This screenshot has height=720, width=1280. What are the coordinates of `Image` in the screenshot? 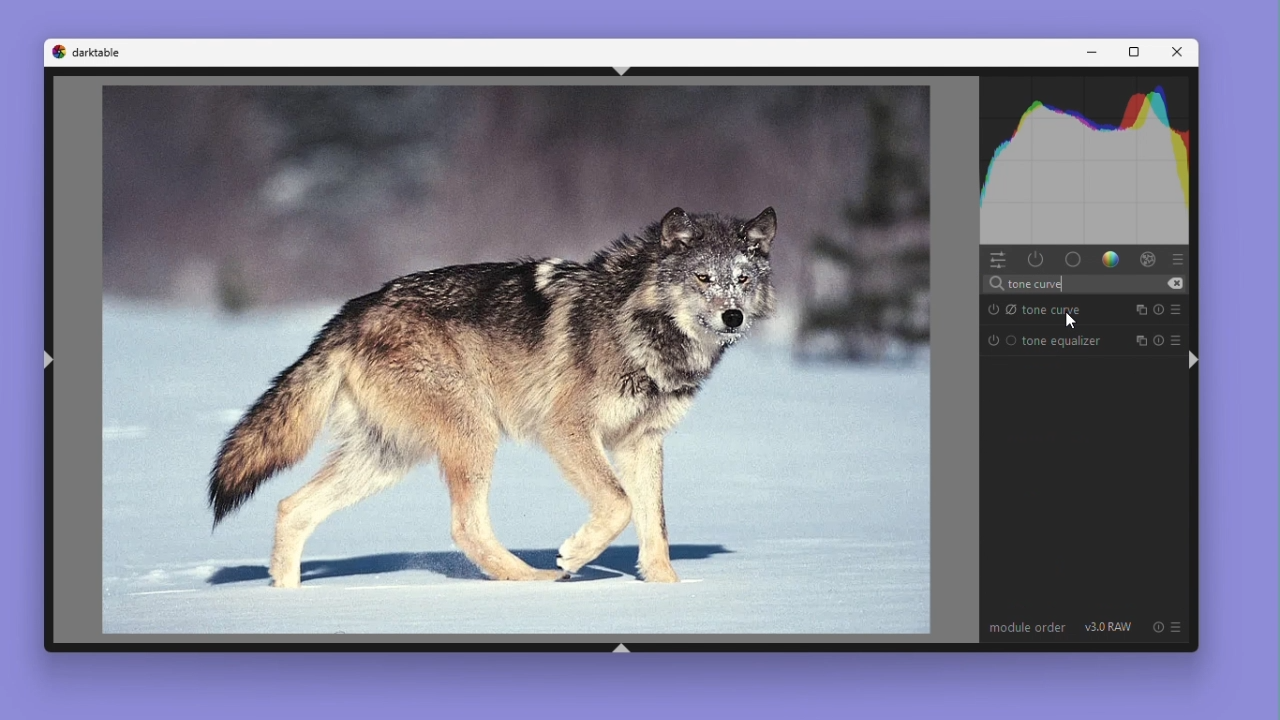 It's located at (498, 361).